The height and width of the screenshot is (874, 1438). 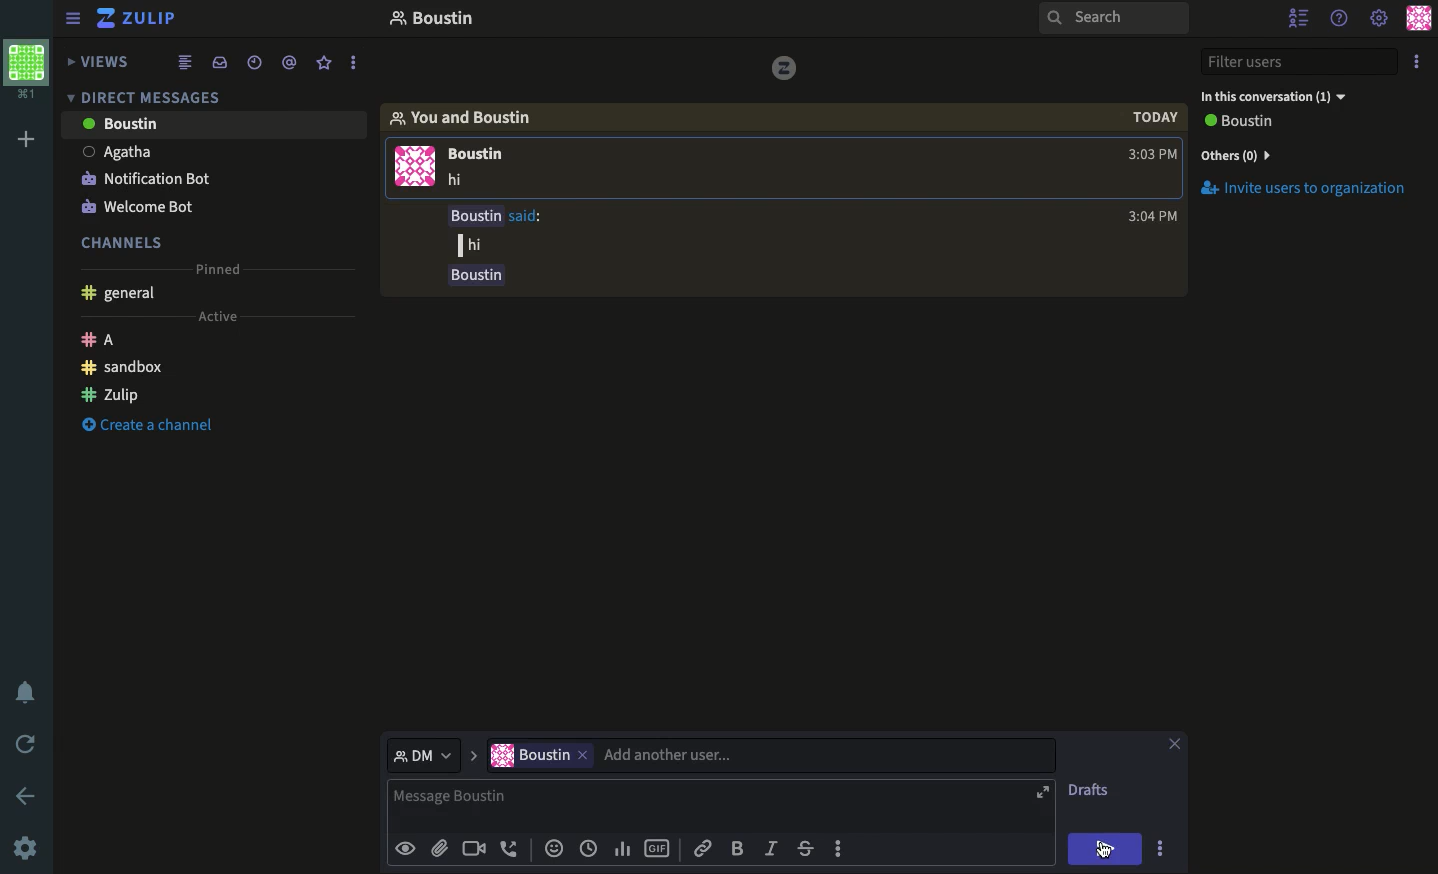 I want to click on USER, so click(x=484, y=156).